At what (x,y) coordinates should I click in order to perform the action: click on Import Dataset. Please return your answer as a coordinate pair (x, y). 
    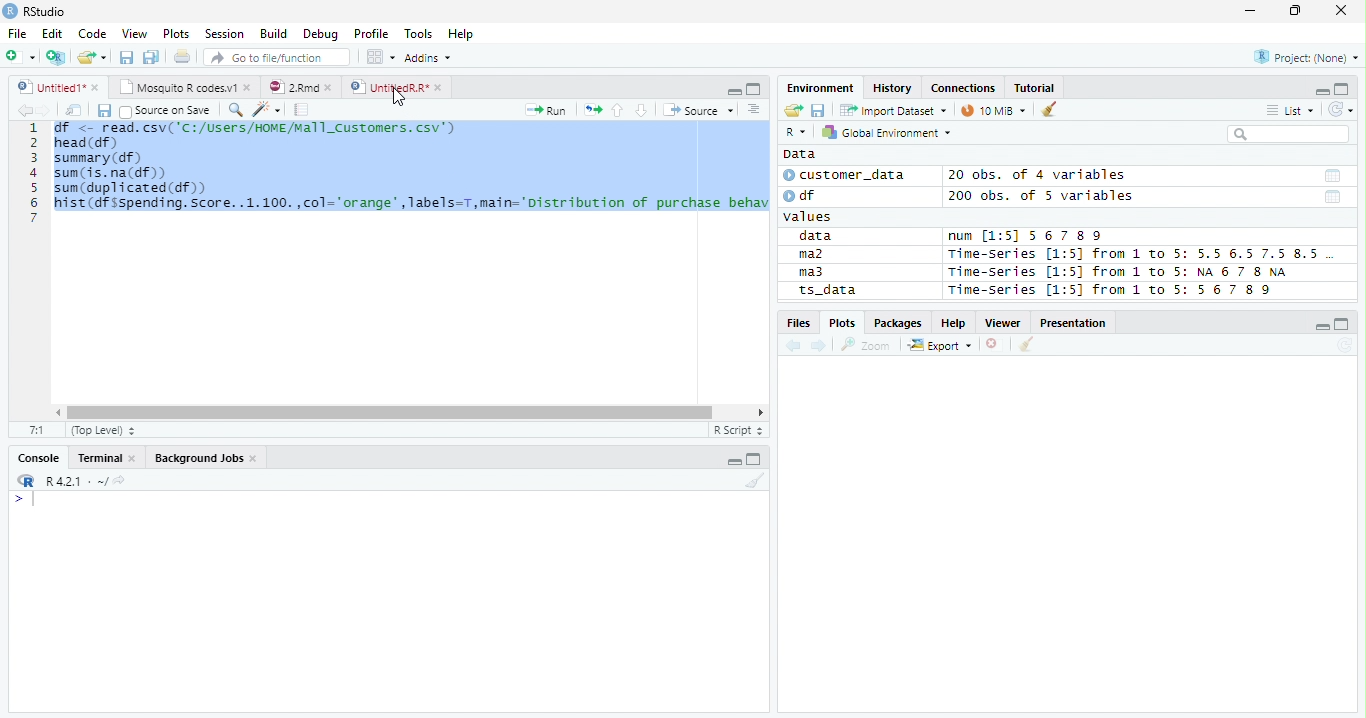
    Looking at the image, I should click on (891, 110).